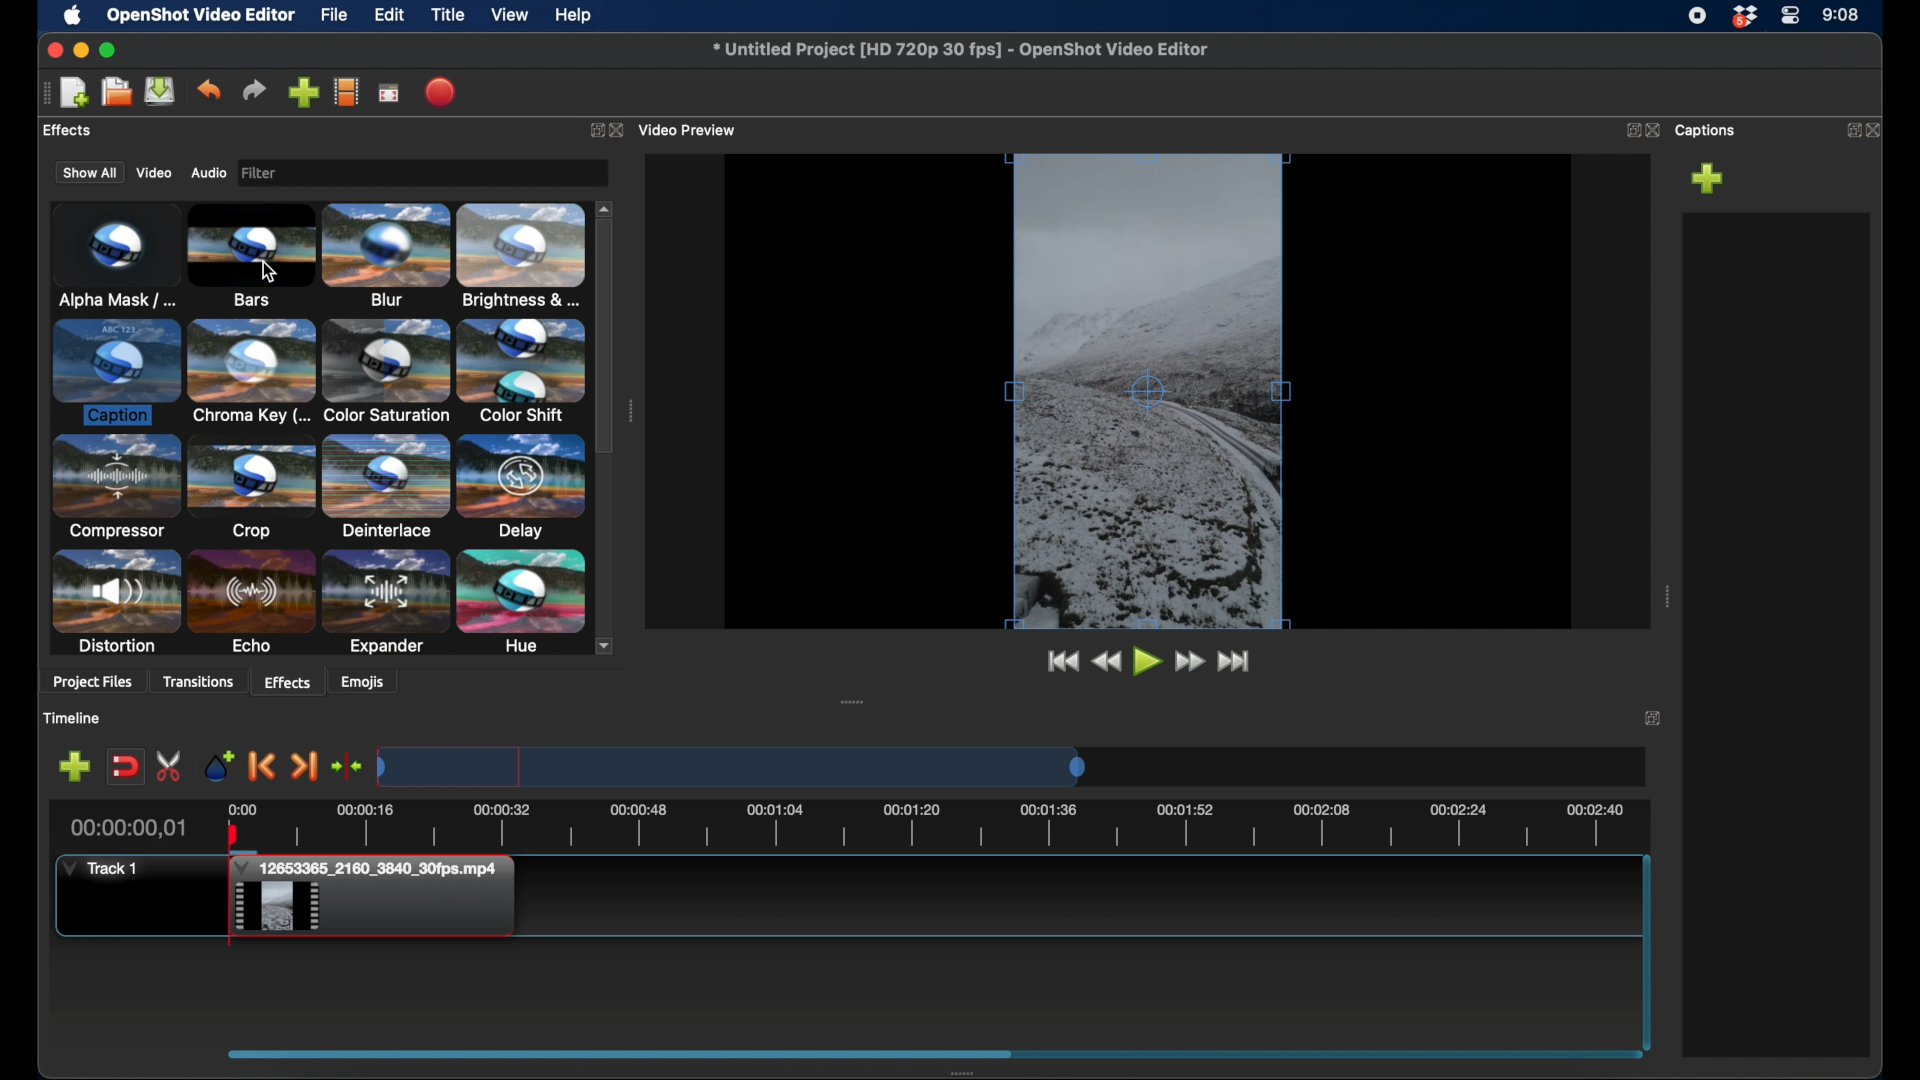 This screenshot has height=1080, width=1920. What do you see at coordinates (264, 173) in the screenshot?
I see `image` at bounding box center [264, 173].